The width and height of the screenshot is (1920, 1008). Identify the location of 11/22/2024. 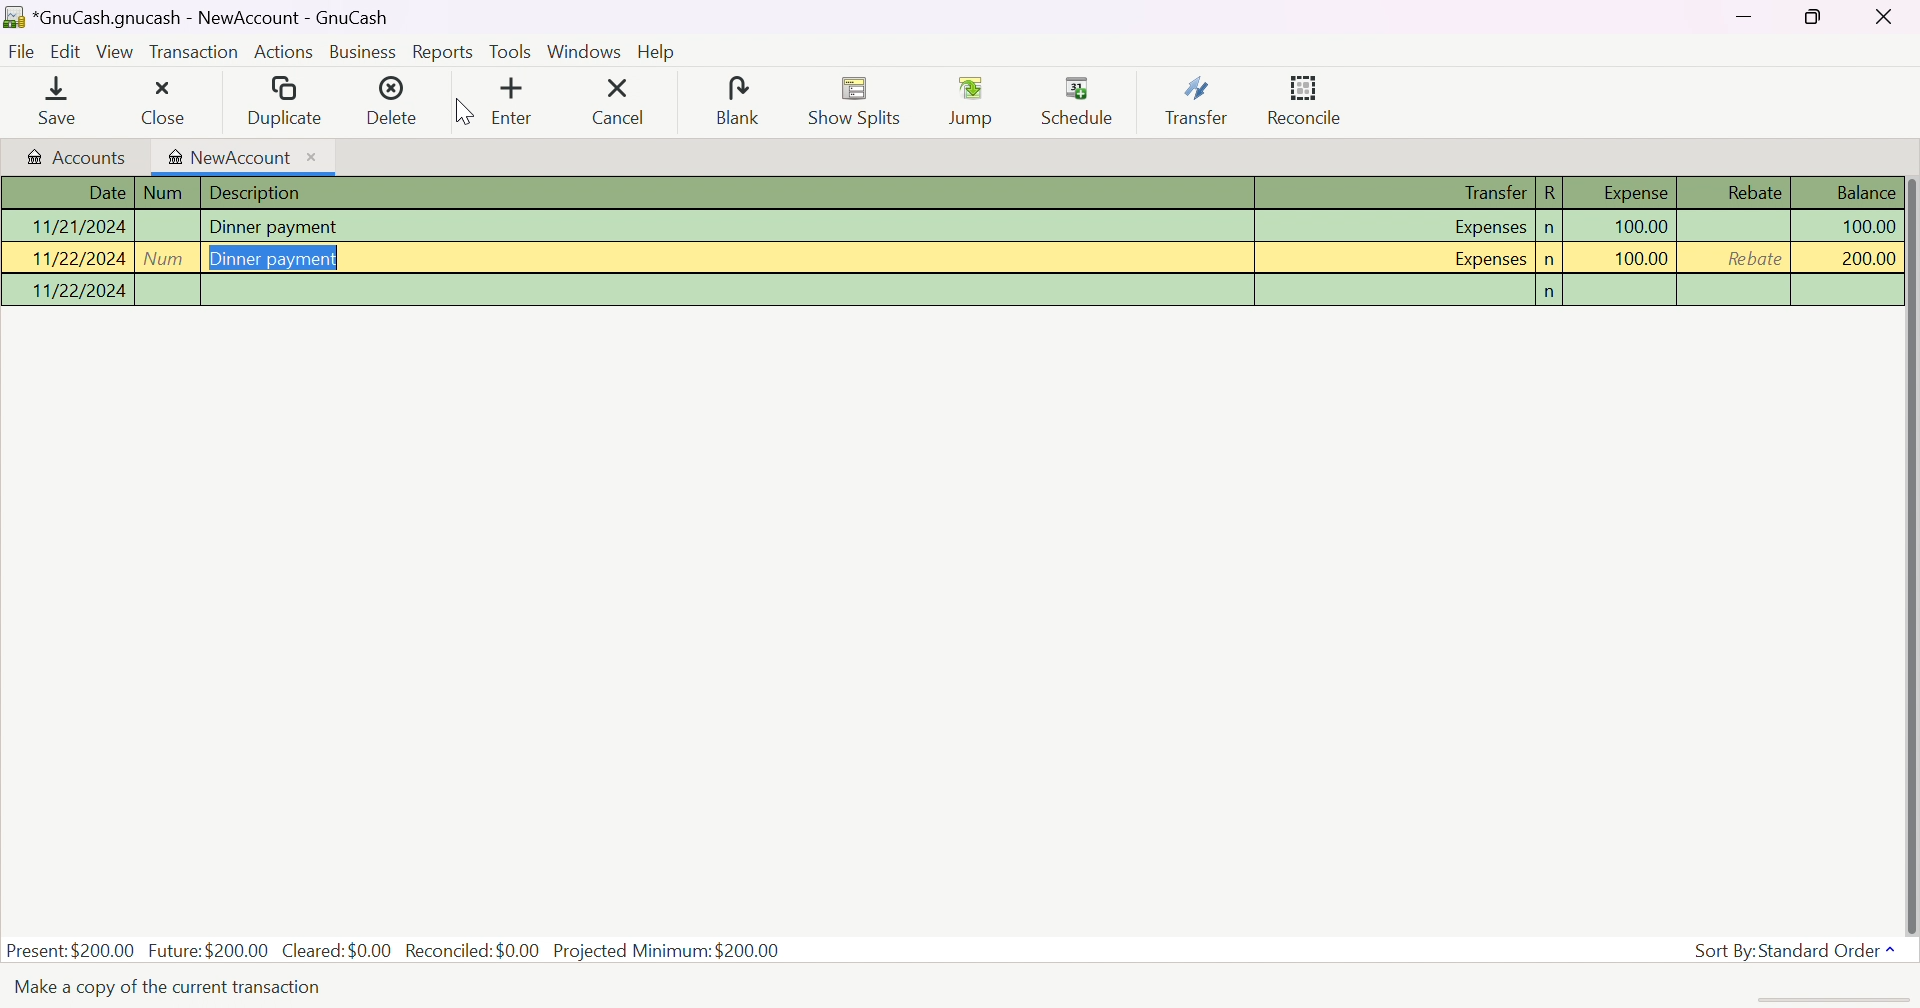
(78, 258).